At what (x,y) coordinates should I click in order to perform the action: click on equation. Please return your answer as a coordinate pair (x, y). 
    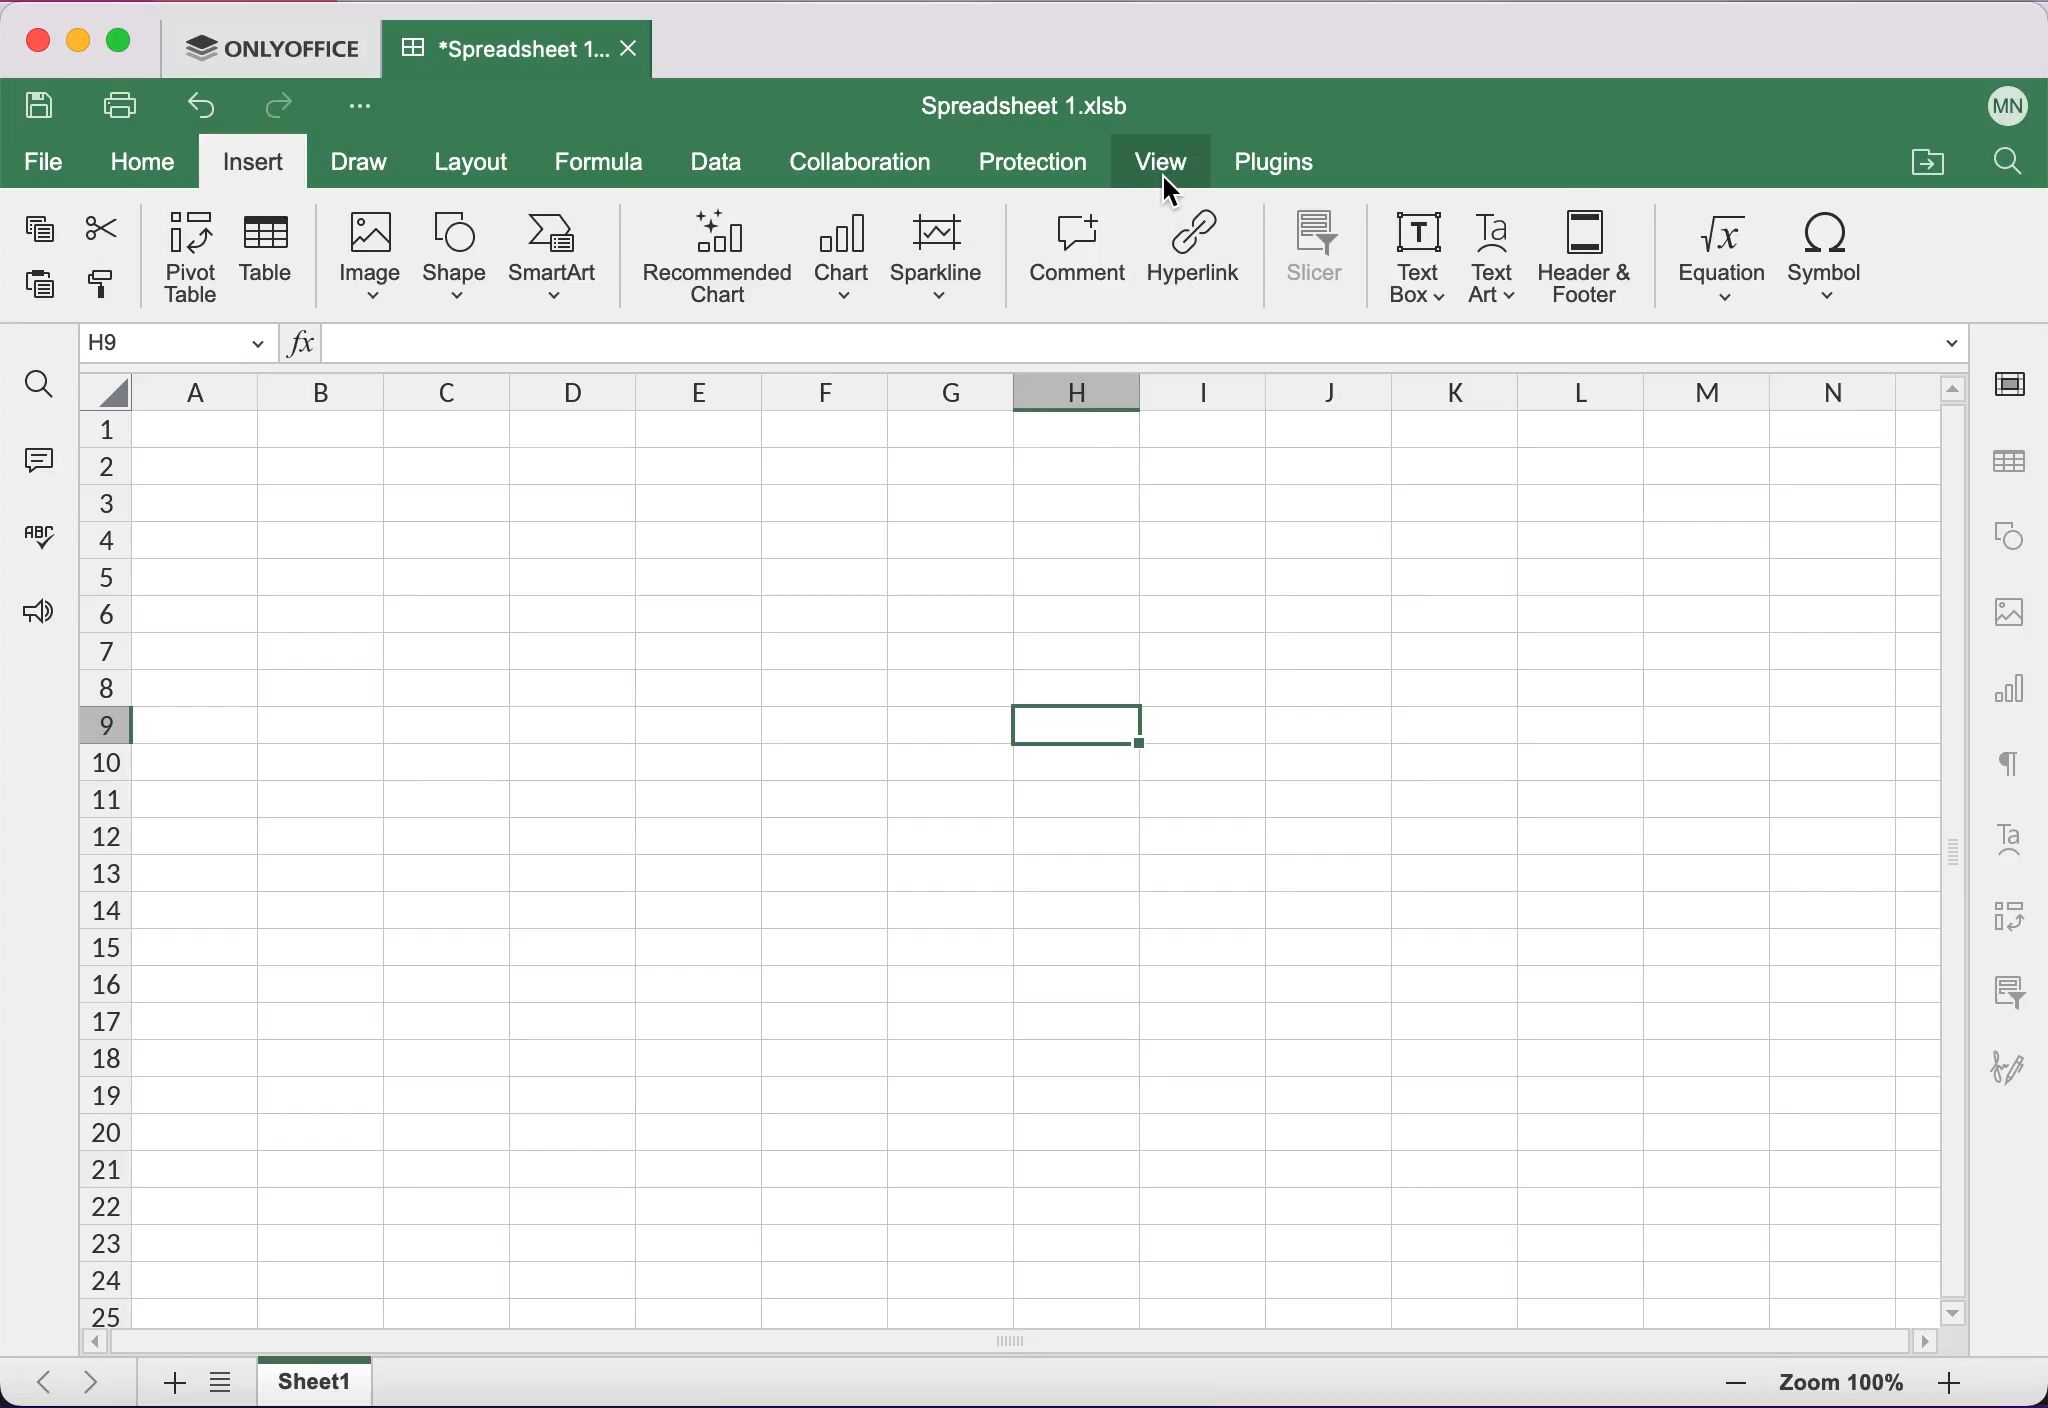
    Looking at the image, I should click on (1715, 261).